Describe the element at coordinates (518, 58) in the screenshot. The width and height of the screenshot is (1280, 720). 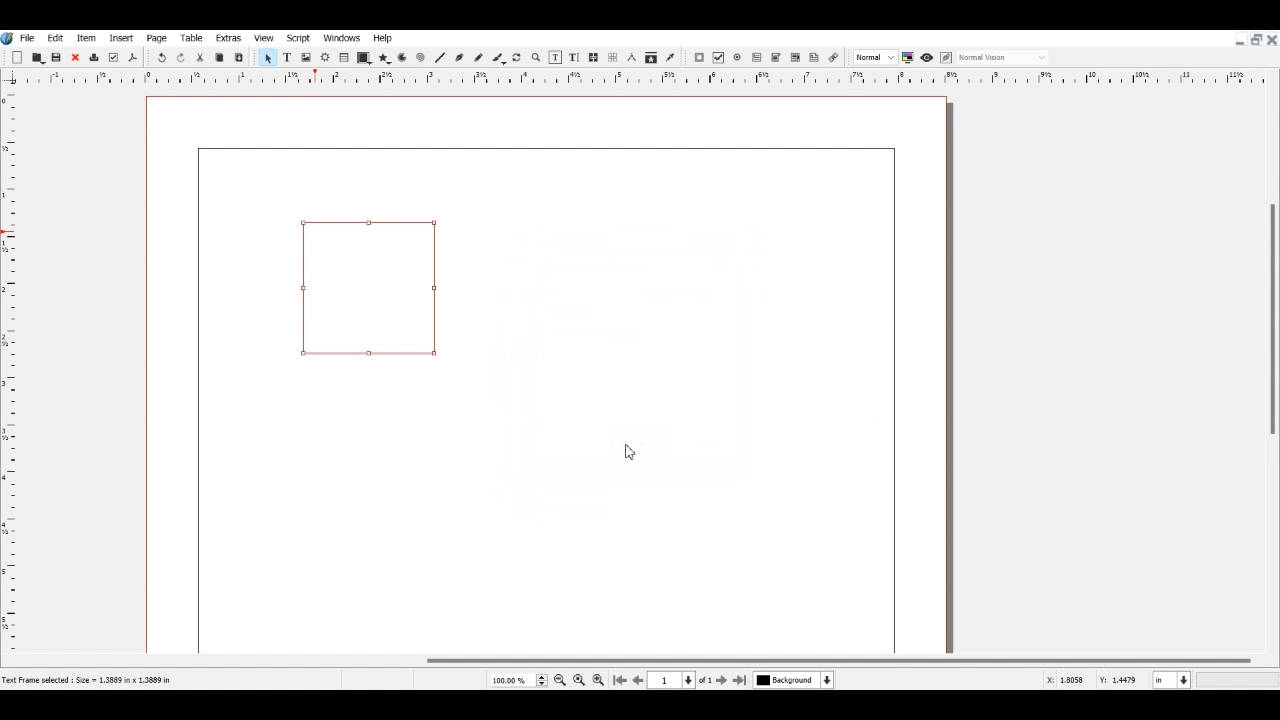
I see `Rotate Item` at that location.